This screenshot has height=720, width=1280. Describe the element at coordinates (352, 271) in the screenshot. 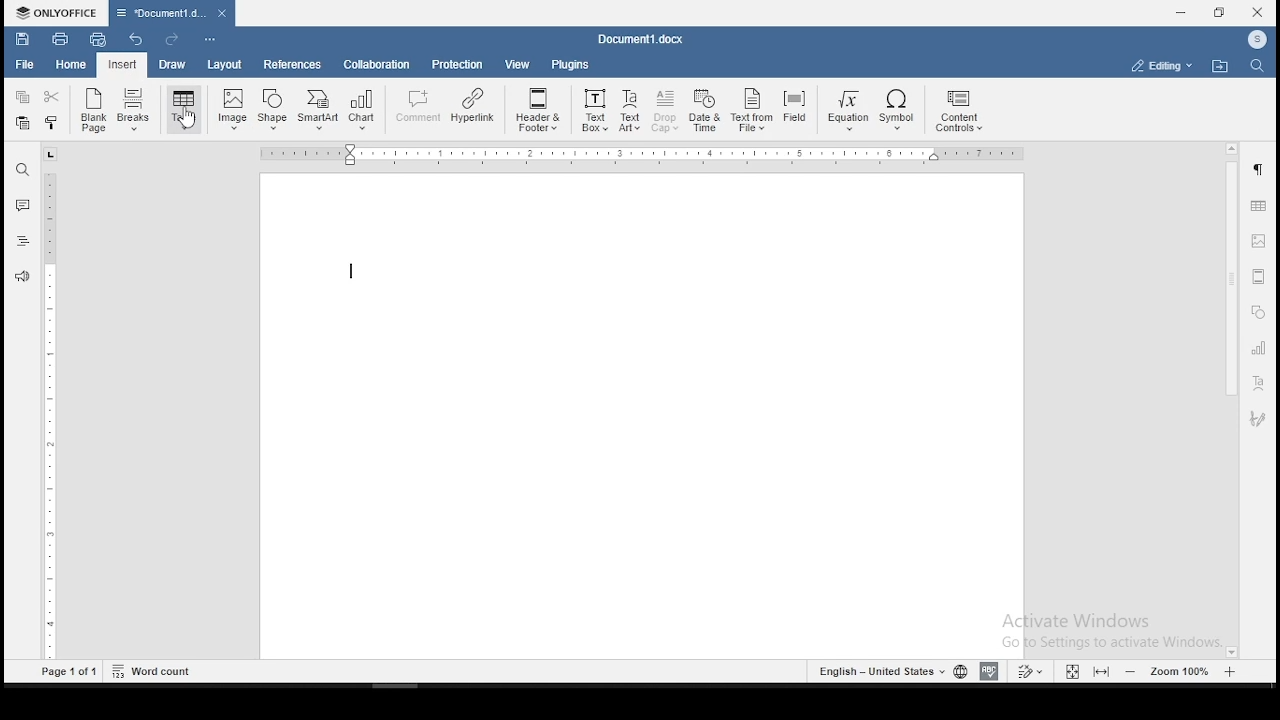

I see `text editor` at that location.